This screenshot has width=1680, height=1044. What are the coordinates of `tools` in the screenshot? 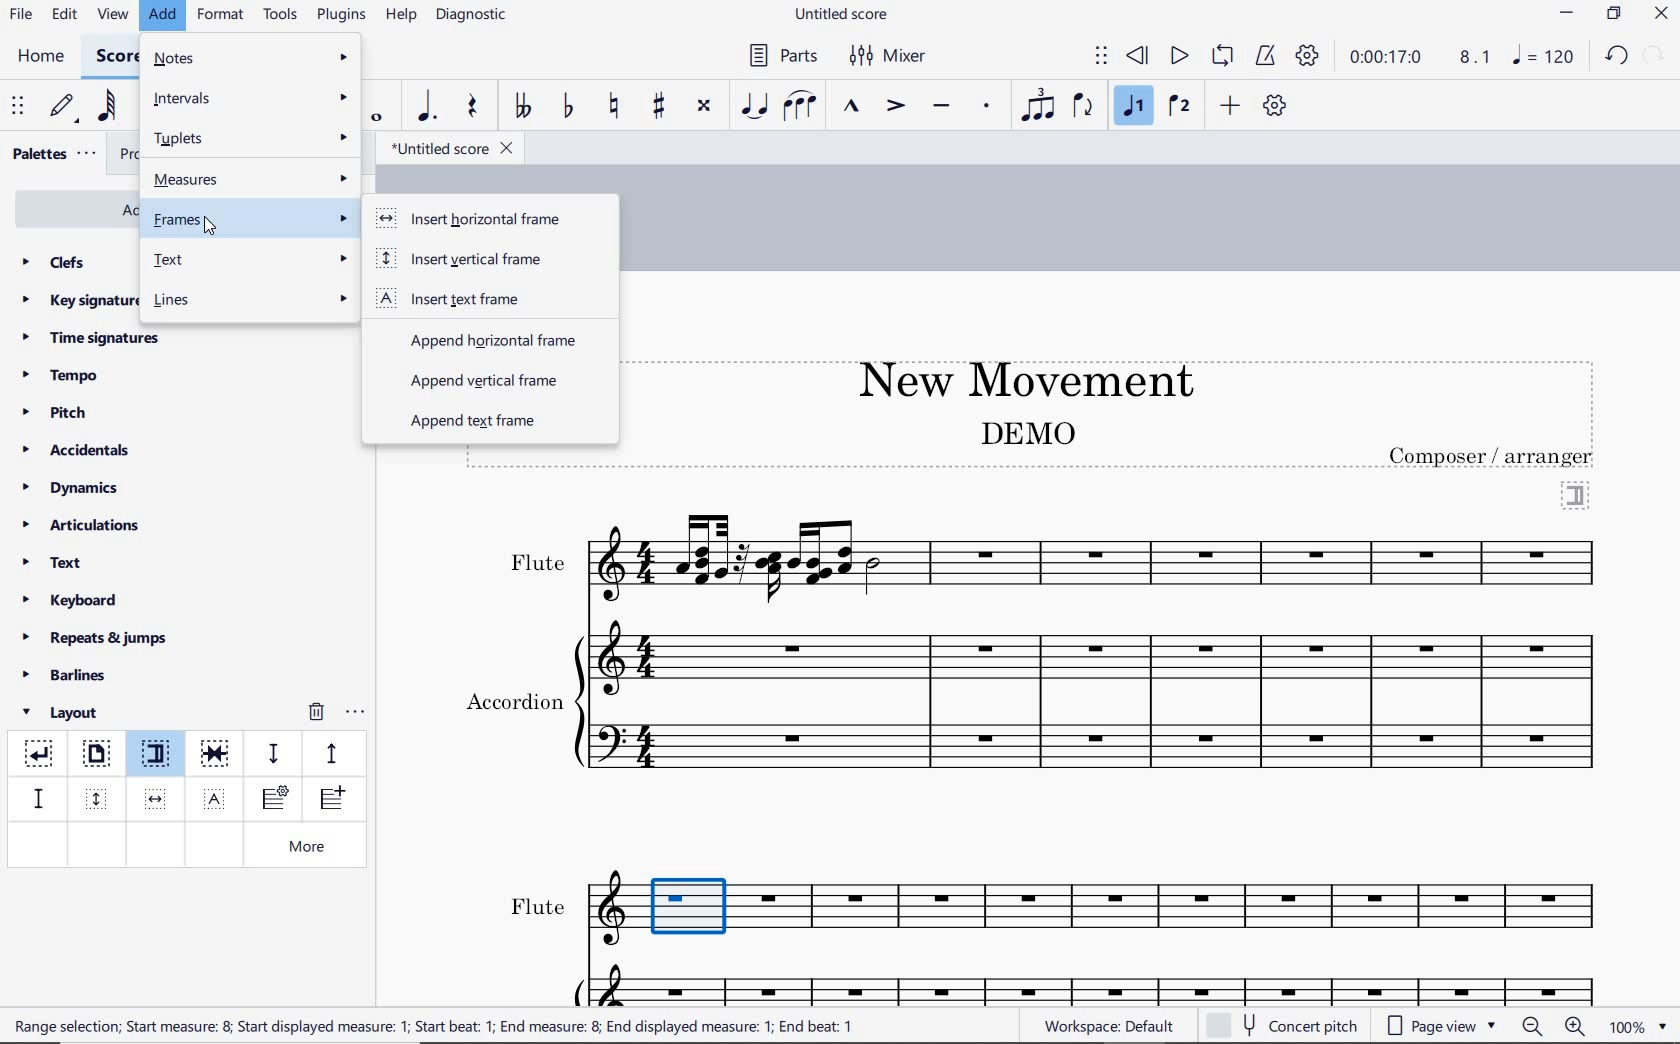 It's located at (281, 15).